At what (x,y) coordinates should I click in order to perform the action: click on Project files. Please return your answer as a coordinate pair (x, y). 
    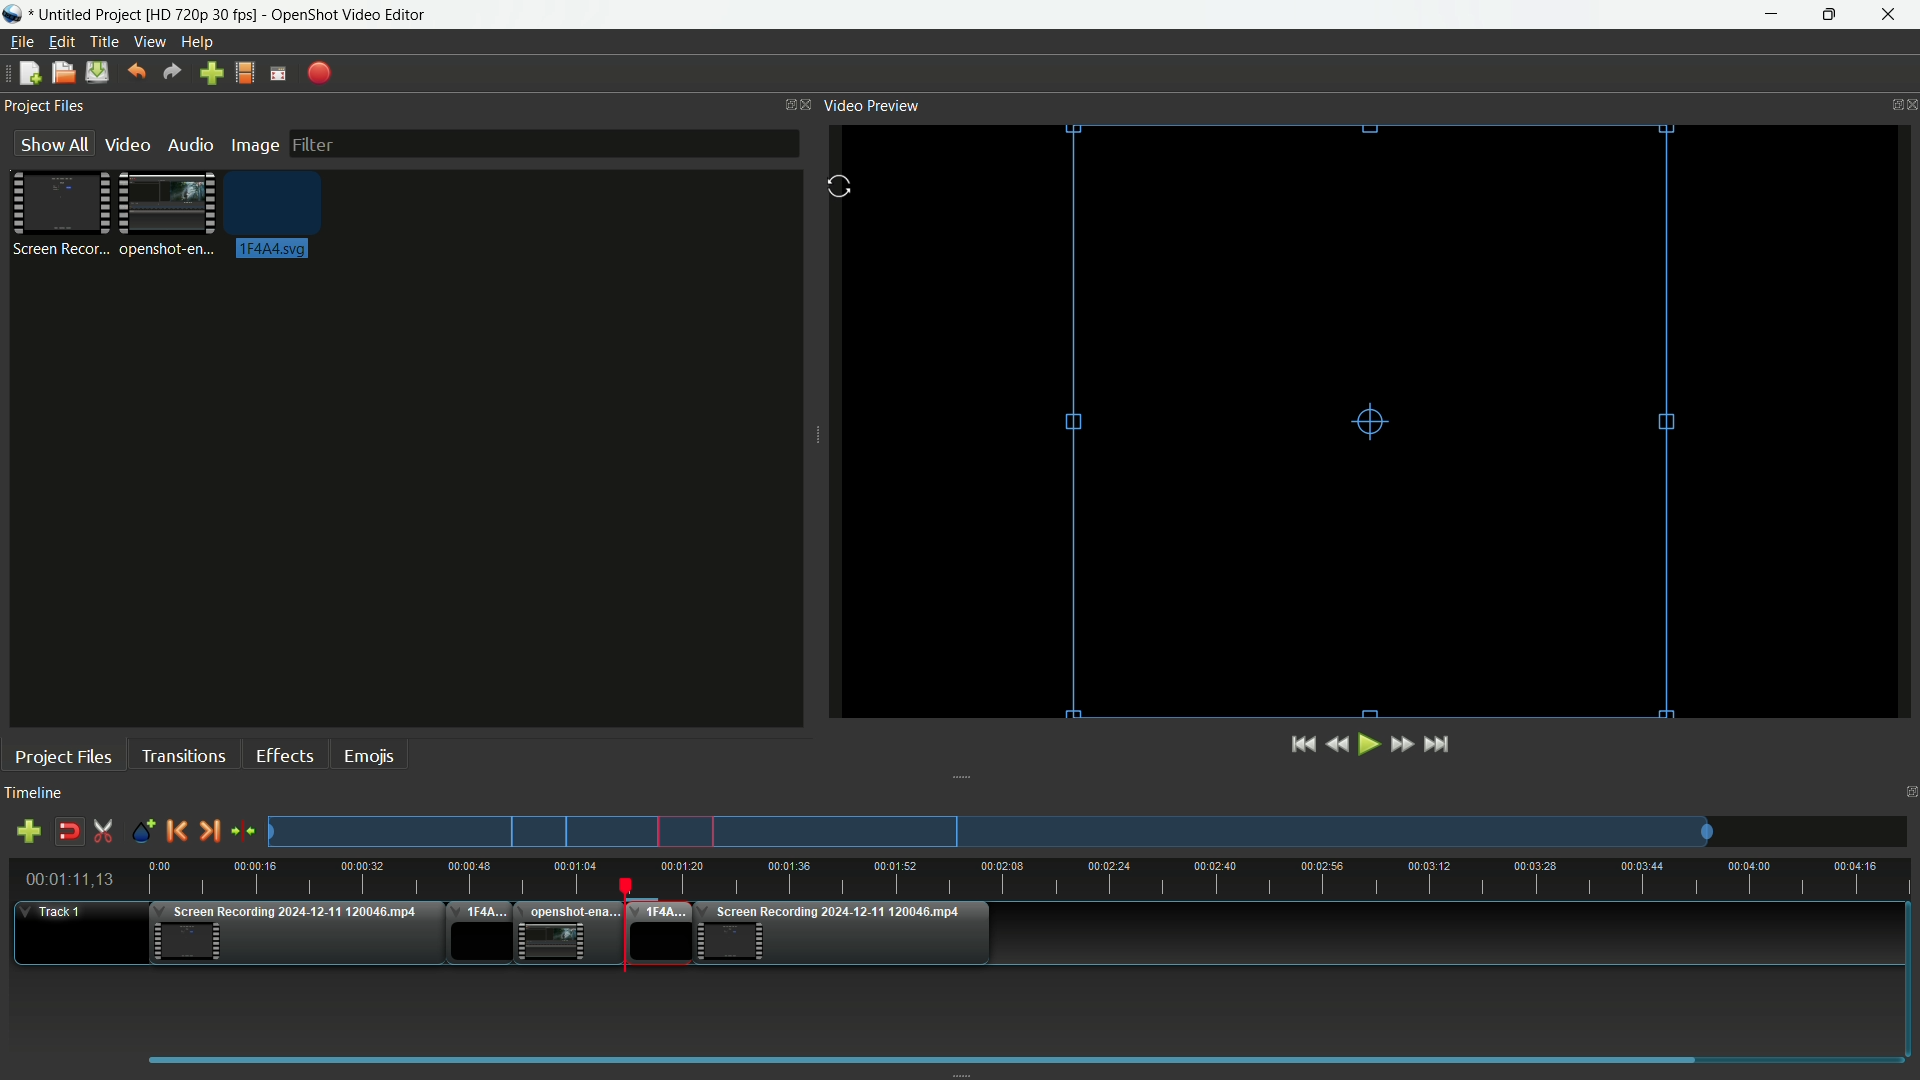
    Looking at the image, I should click on (44, 106).